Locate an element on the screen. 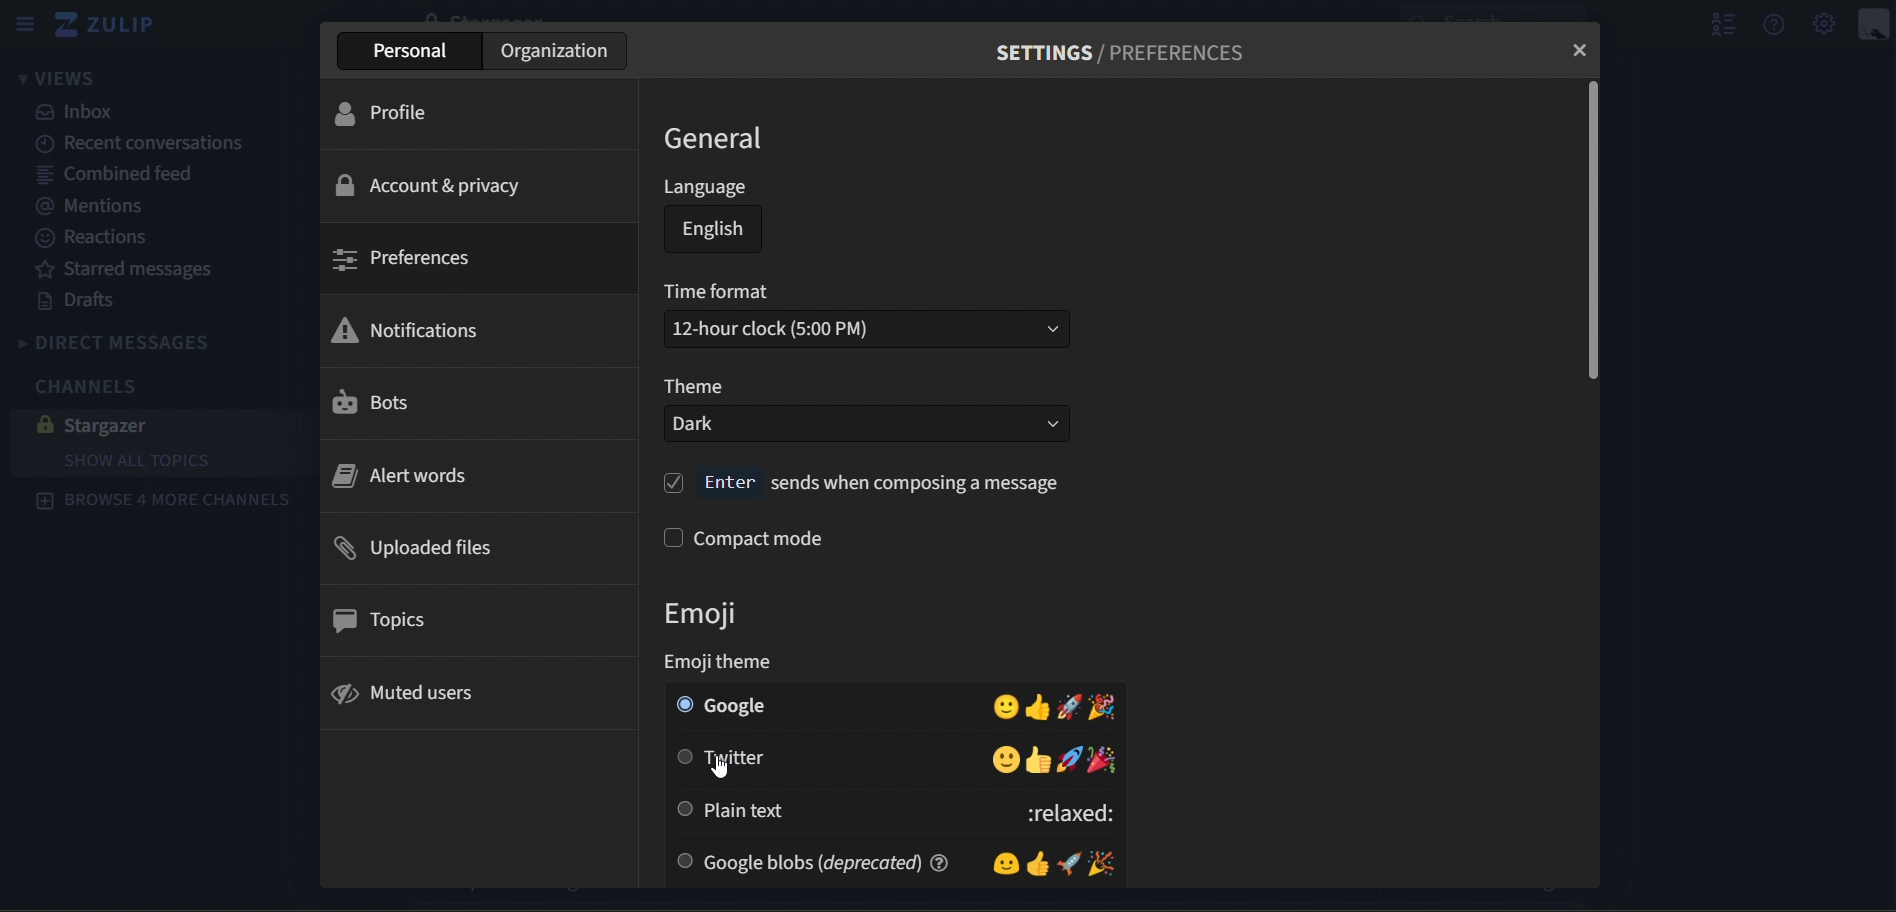 Image resolution: width=1896 pixels, height=912 pixels. muted users is located at coordinates (406, 693).